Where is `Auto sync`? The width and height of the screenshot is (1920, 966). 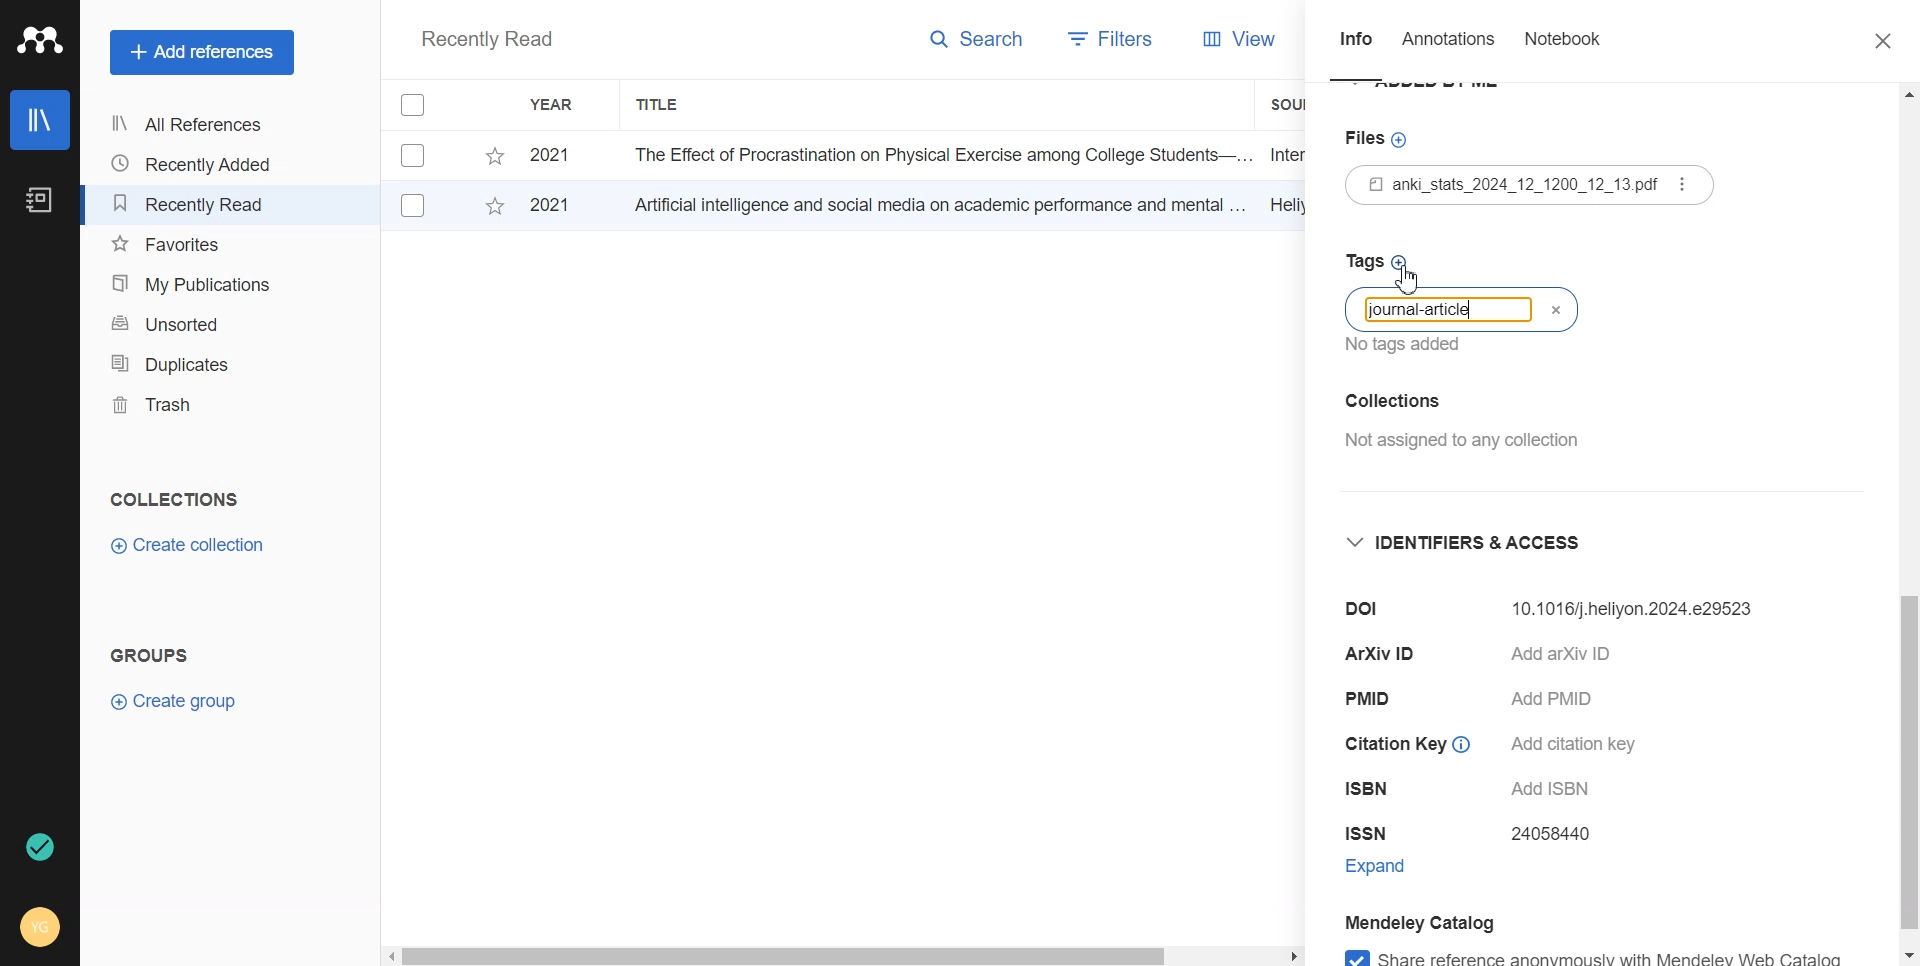
Auto sync is located at coordinates (37, 847).